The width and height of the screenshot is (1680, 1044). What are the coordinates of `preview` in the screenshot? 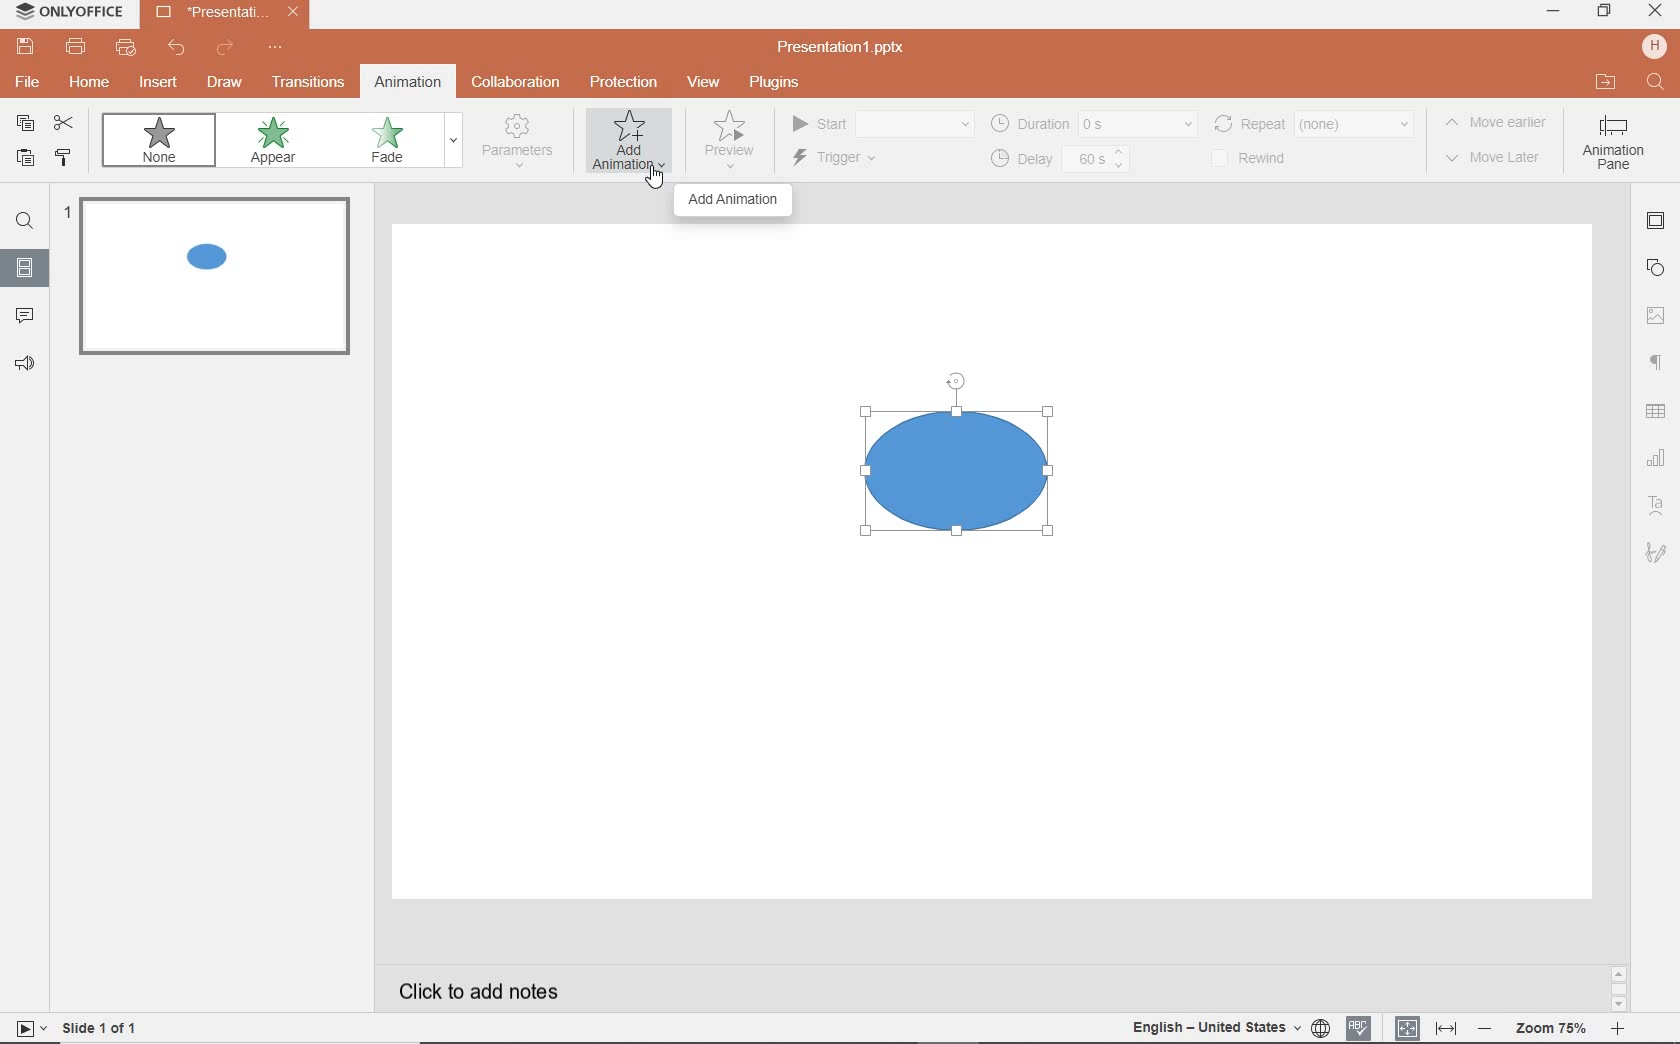 It's located at (727, 145).